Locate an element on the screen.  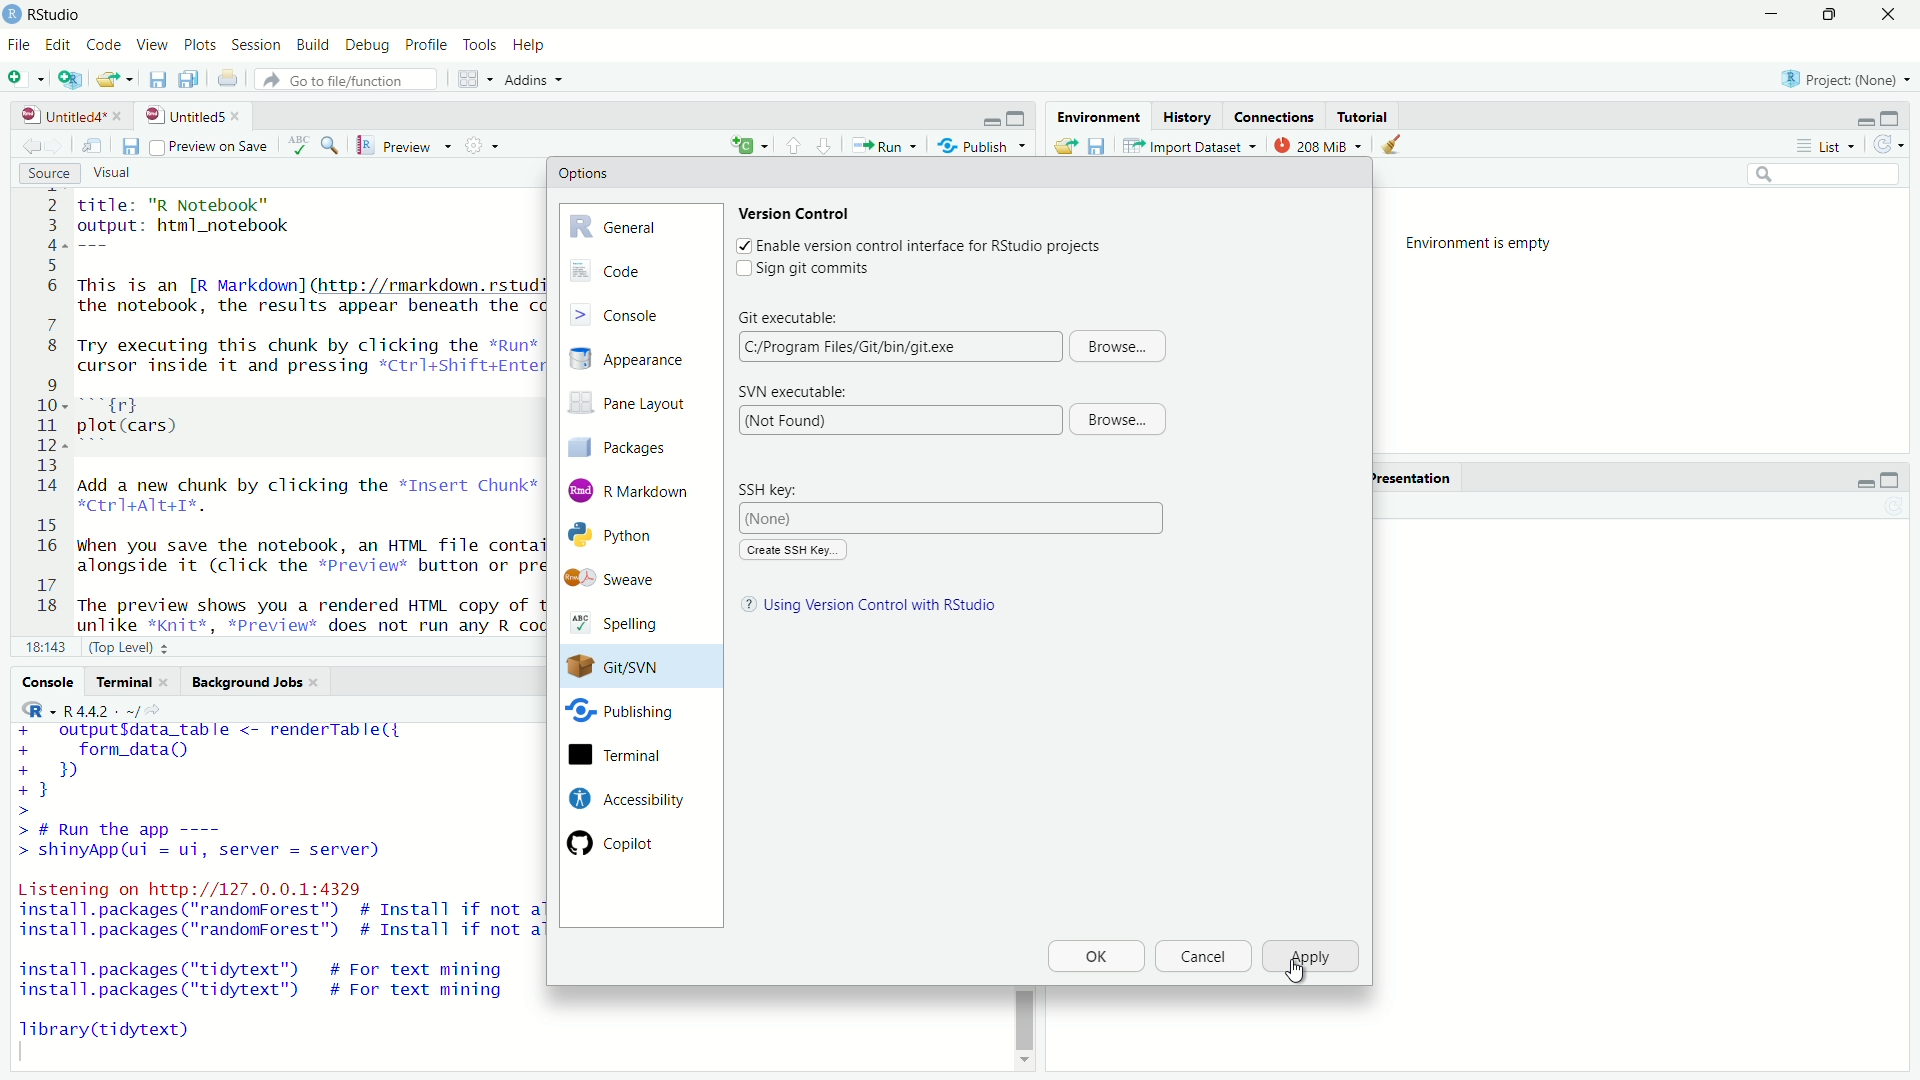
Apply is located at coordinates (1312, 957).